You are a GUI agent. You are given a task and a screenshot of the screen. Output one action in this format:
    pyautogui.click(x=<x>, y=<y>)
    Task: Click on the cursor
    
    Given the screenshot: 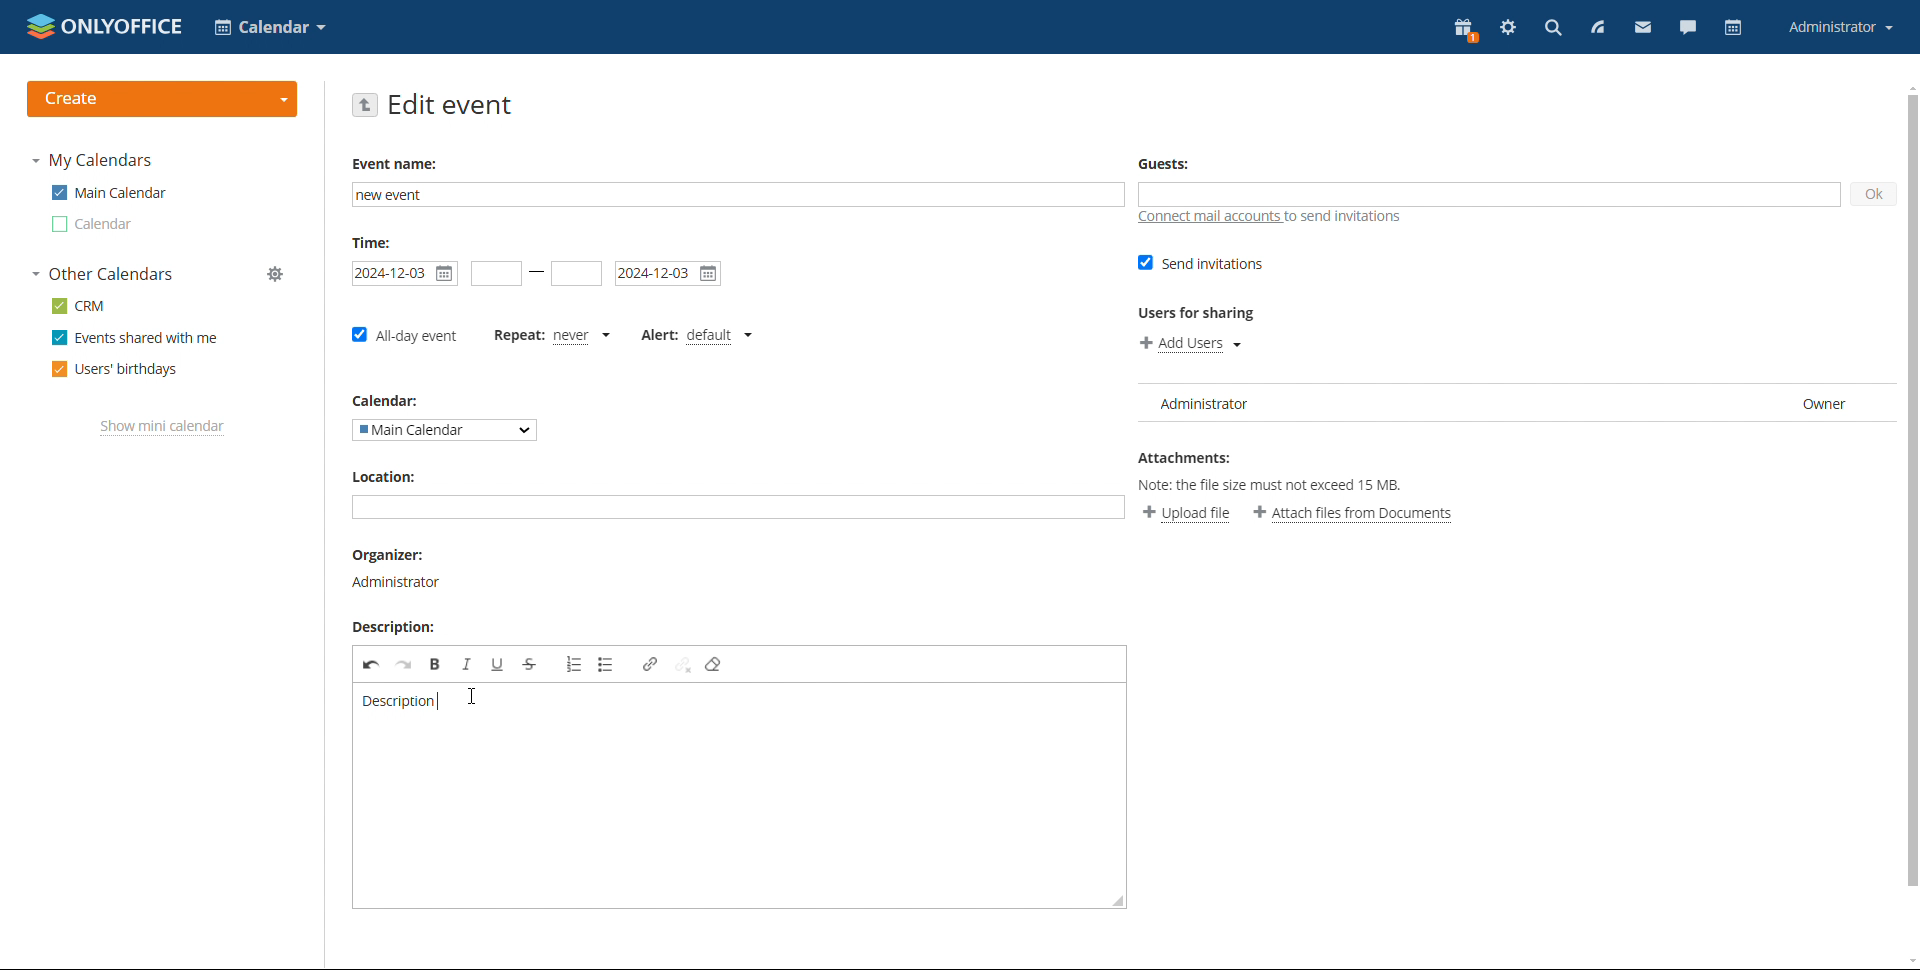 What is the action you would take?
    pyautogui.click(x=474, y=694)
    